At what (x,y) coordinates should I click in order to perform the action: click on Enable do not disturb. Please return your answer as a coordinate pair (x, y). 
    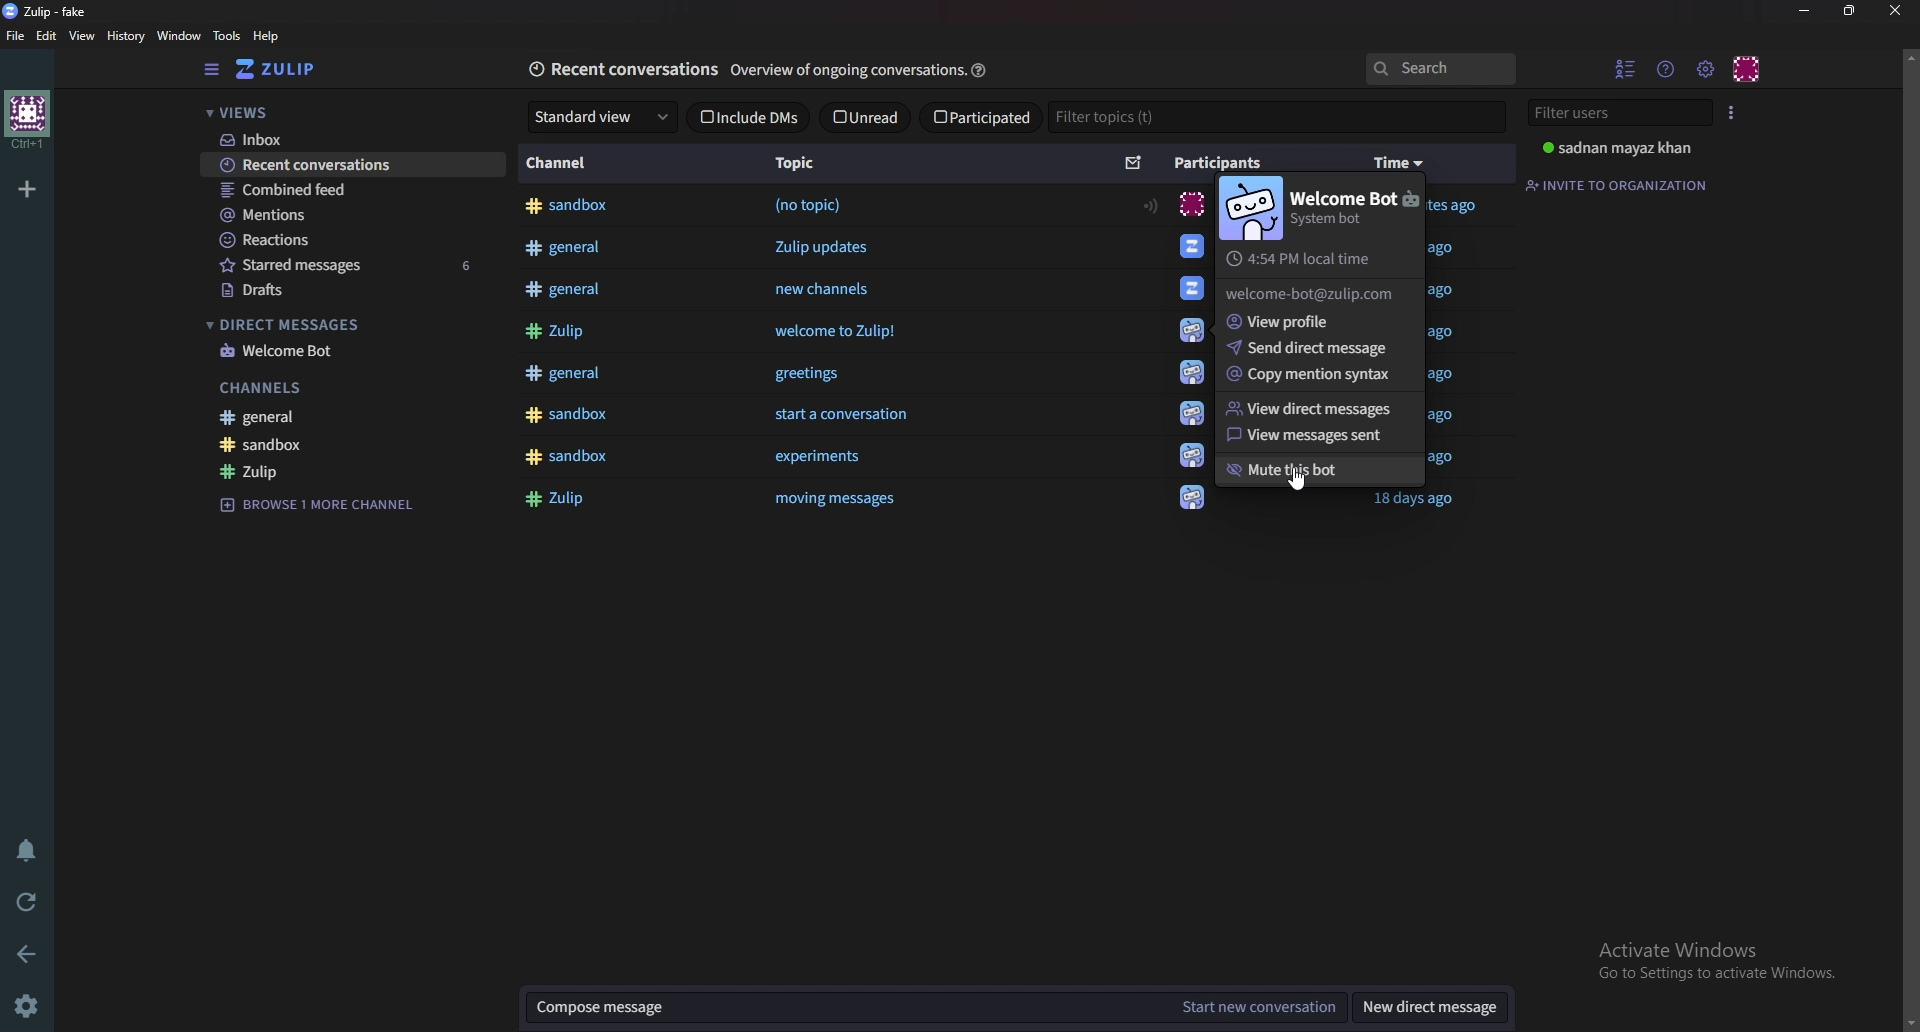
    Looking at the image, I should click on (26, 849).